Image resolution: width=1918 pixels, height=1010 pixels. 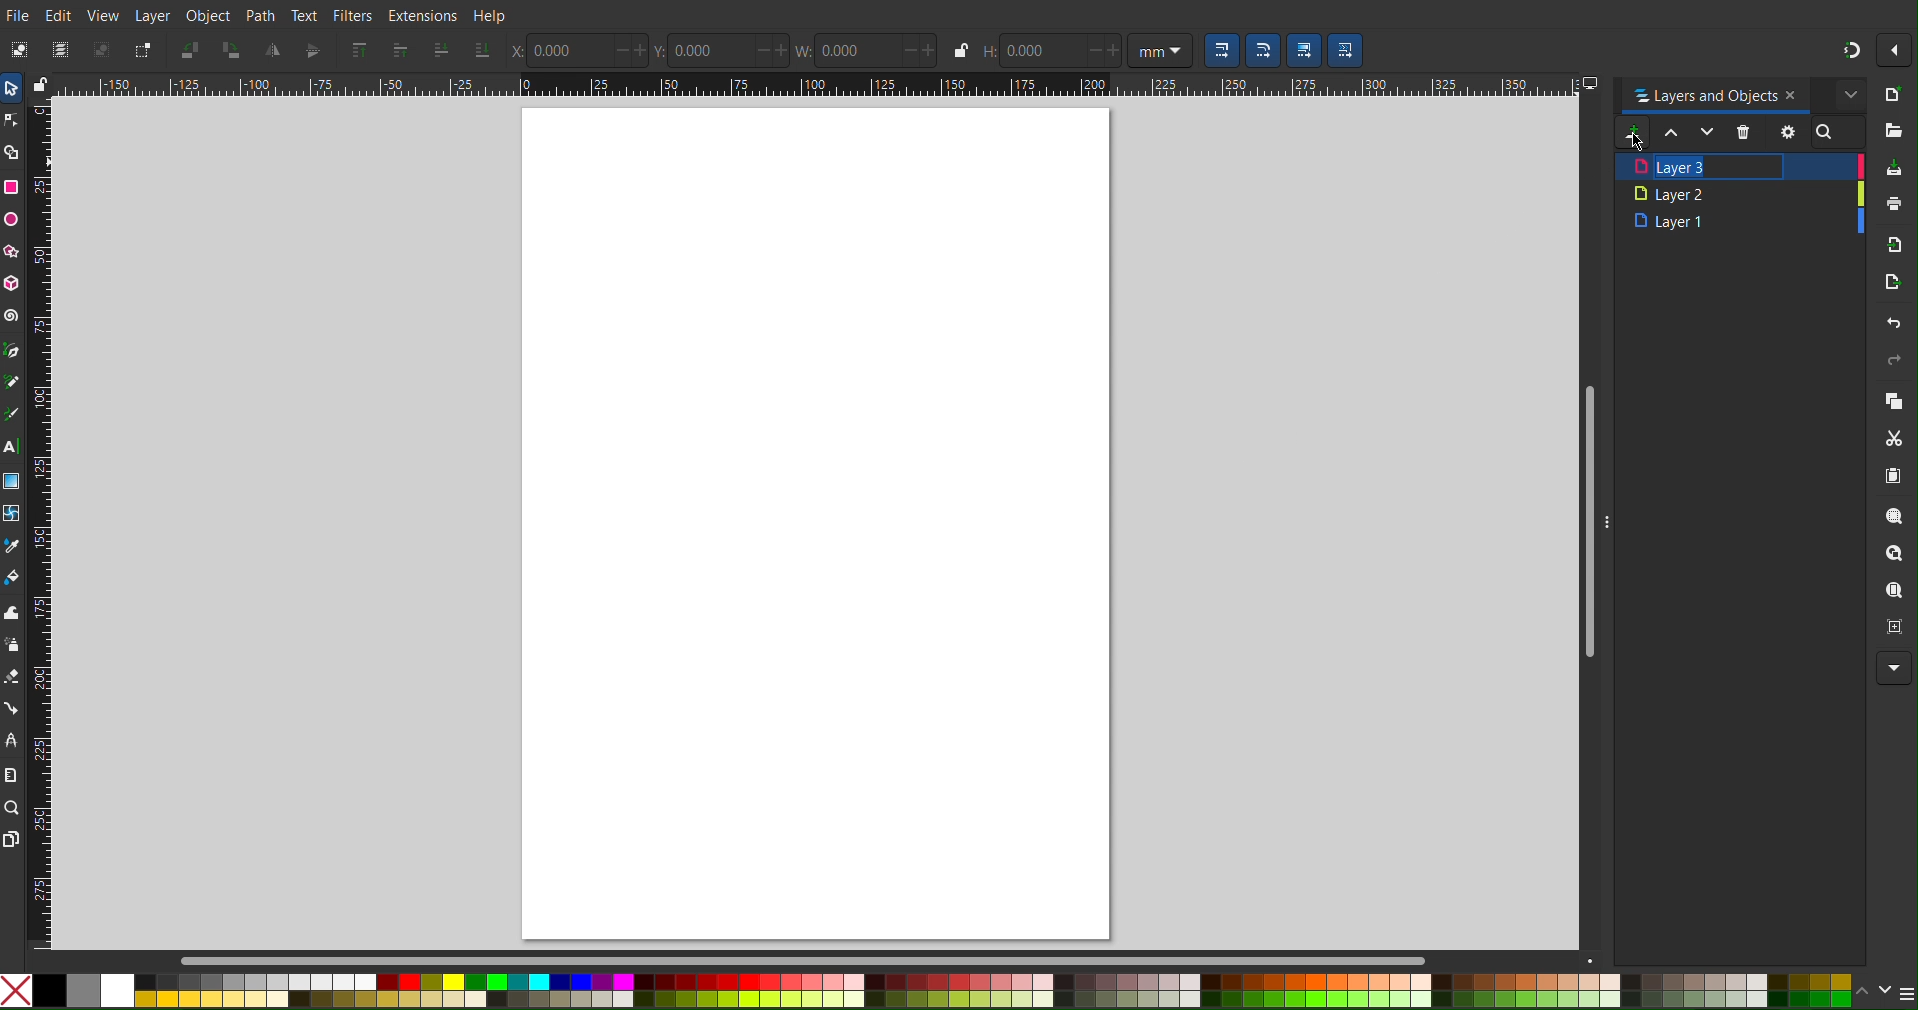 I want to click on Erase Tool, so click(x=14, y=680).